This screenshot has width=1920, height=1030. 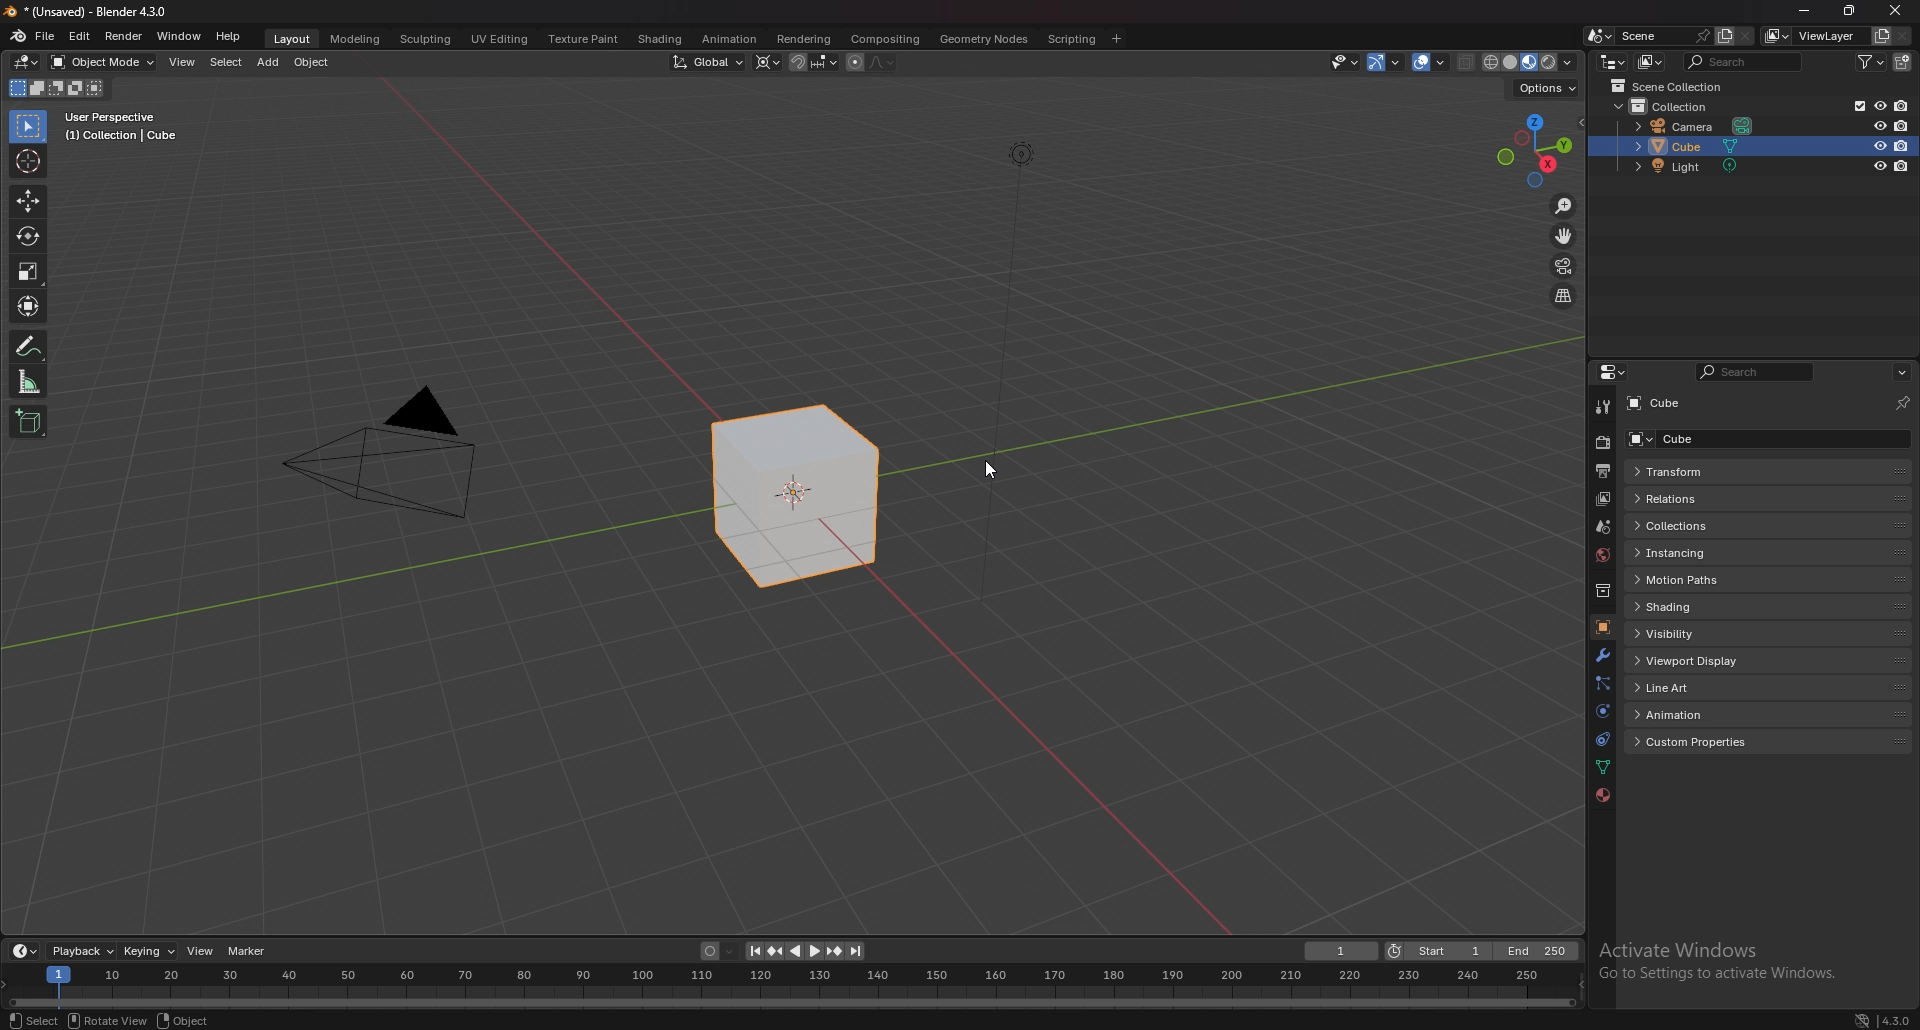 What do you see at coordinates (1691, 633) in the screenshot?
I see `visibility` at bounding box center [1691, 633].